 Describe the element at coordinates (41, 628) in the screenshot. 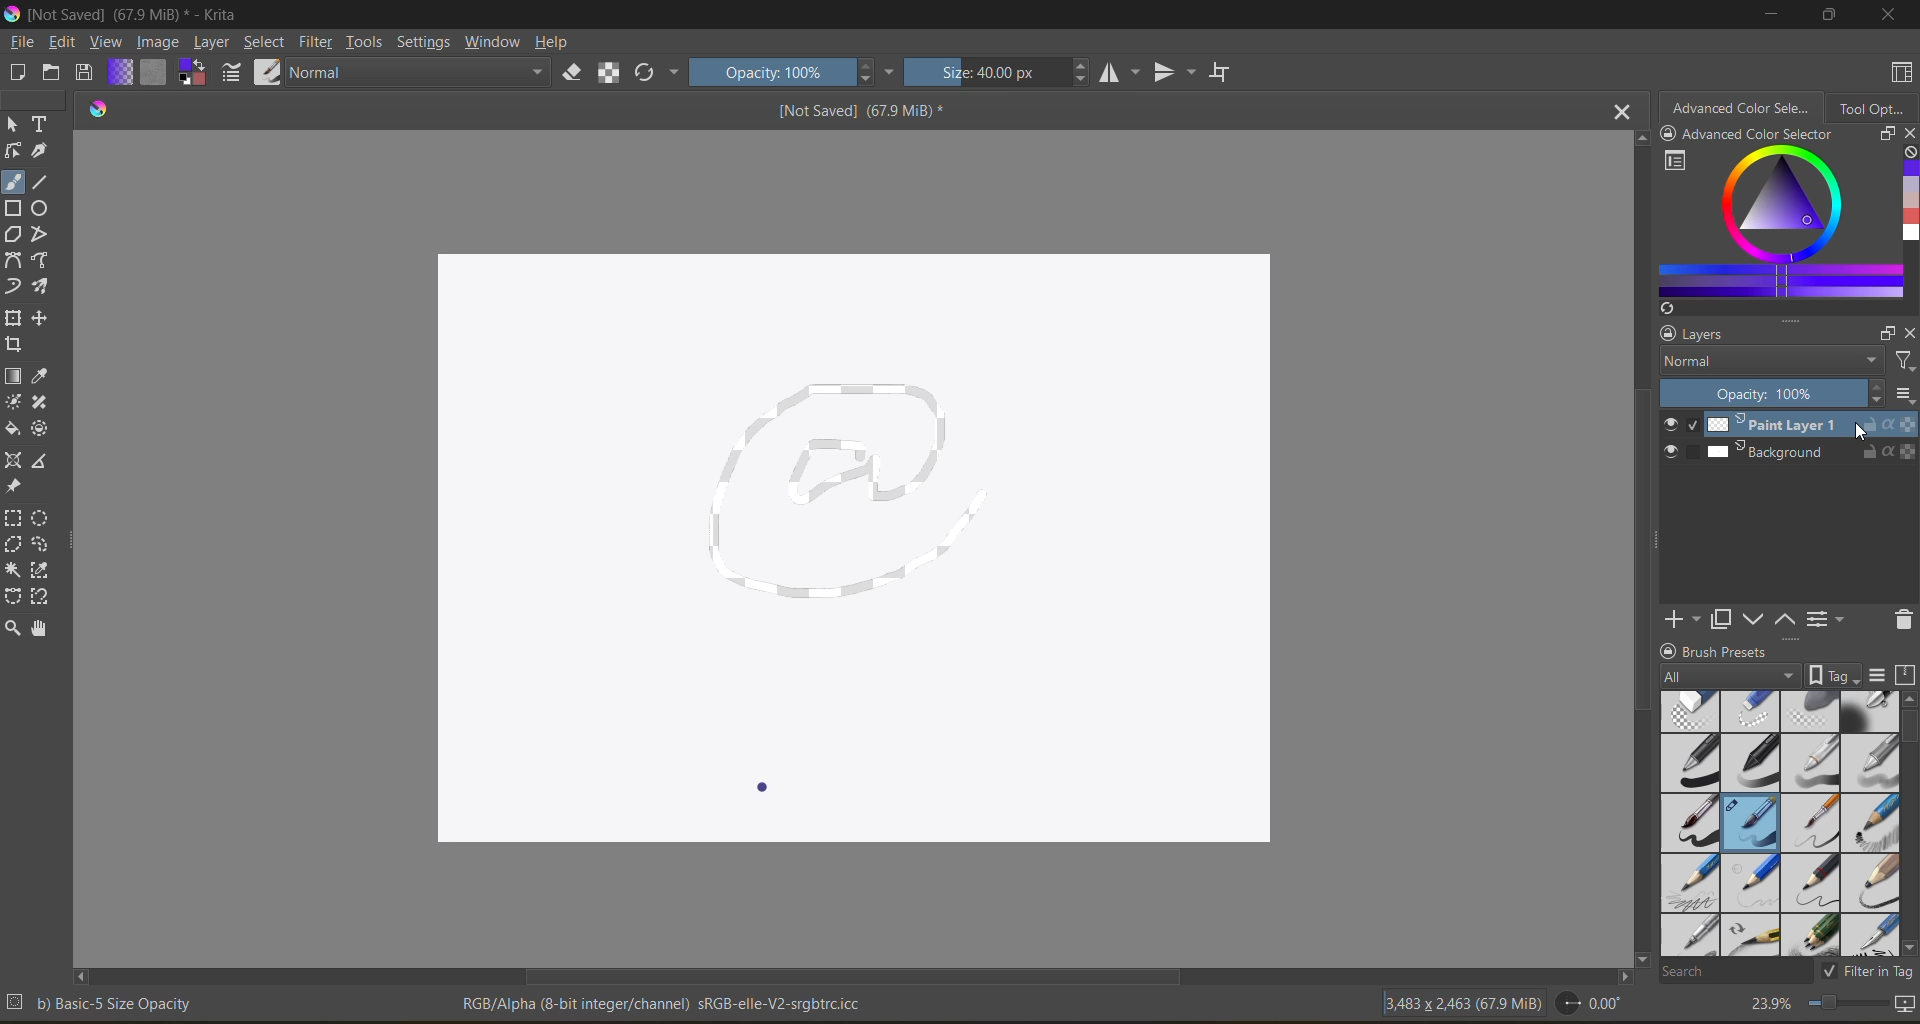

I see `pan tool` at that location.